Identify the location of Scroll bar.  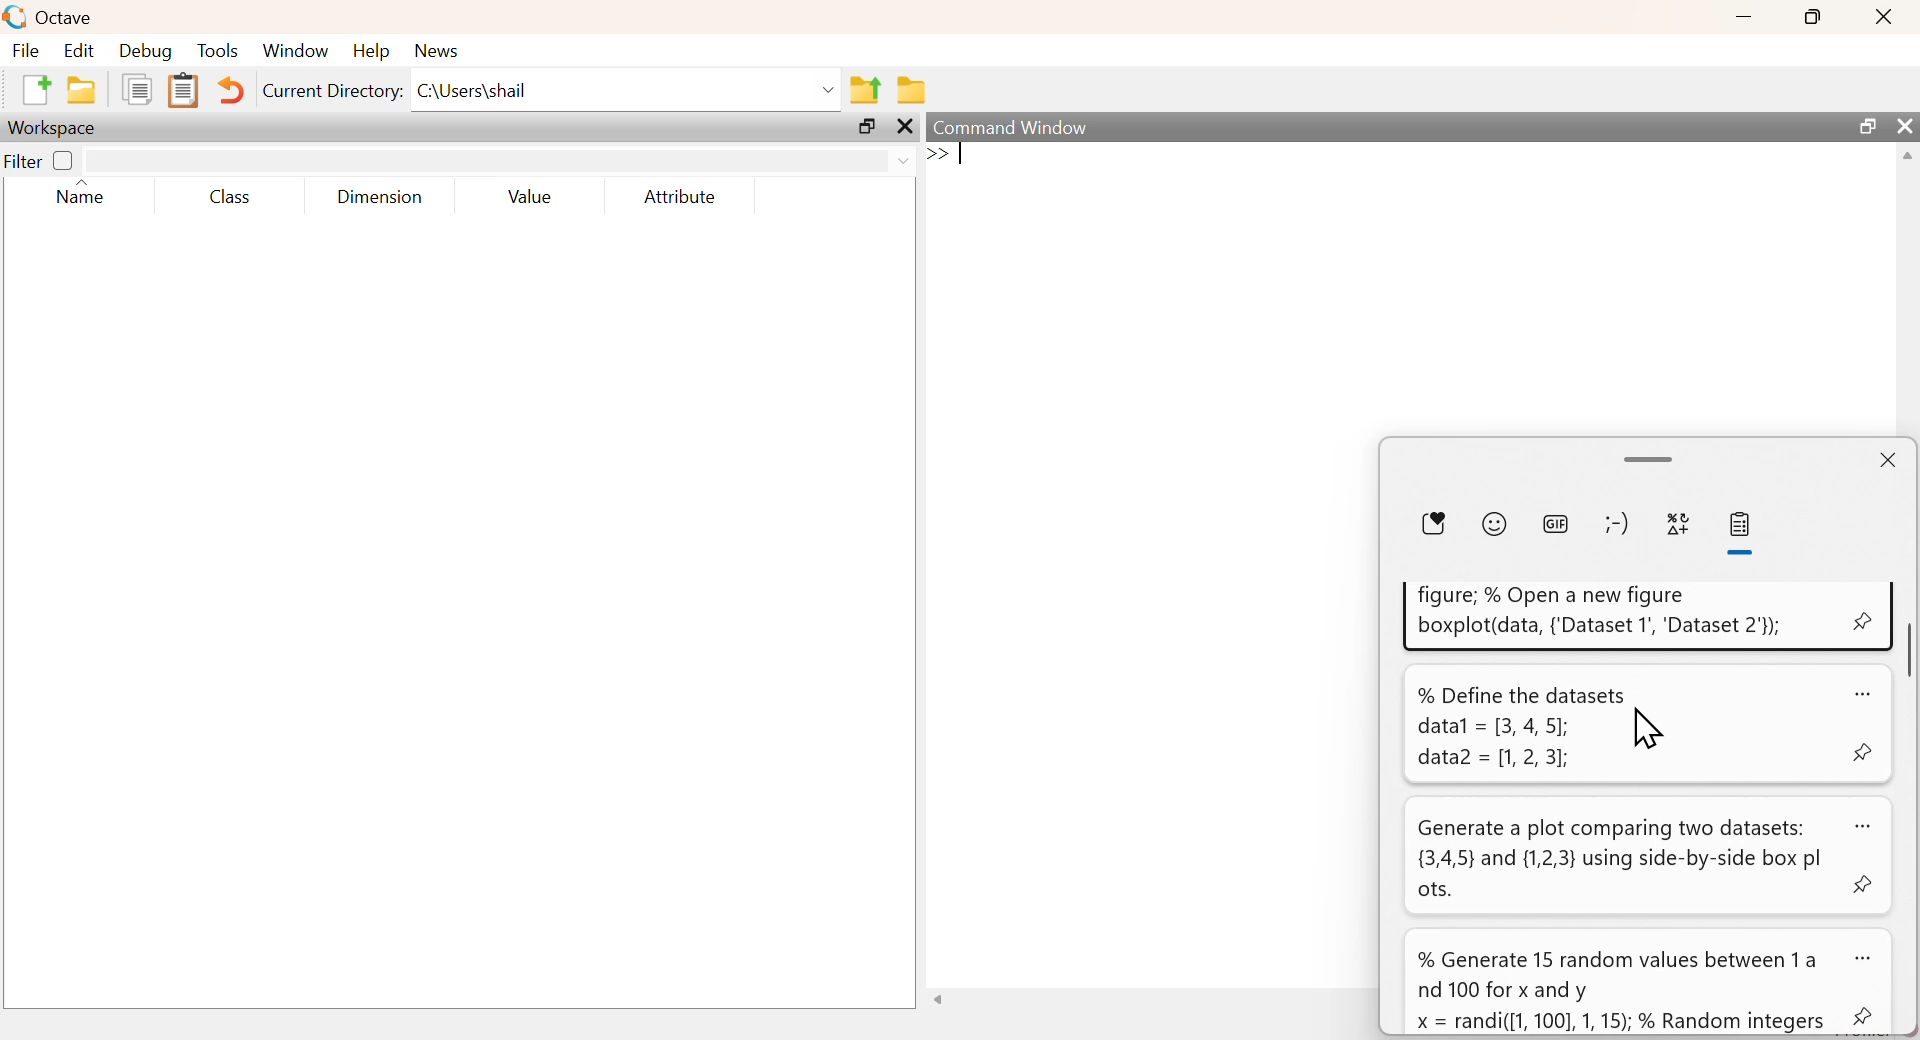
(1908, 650).